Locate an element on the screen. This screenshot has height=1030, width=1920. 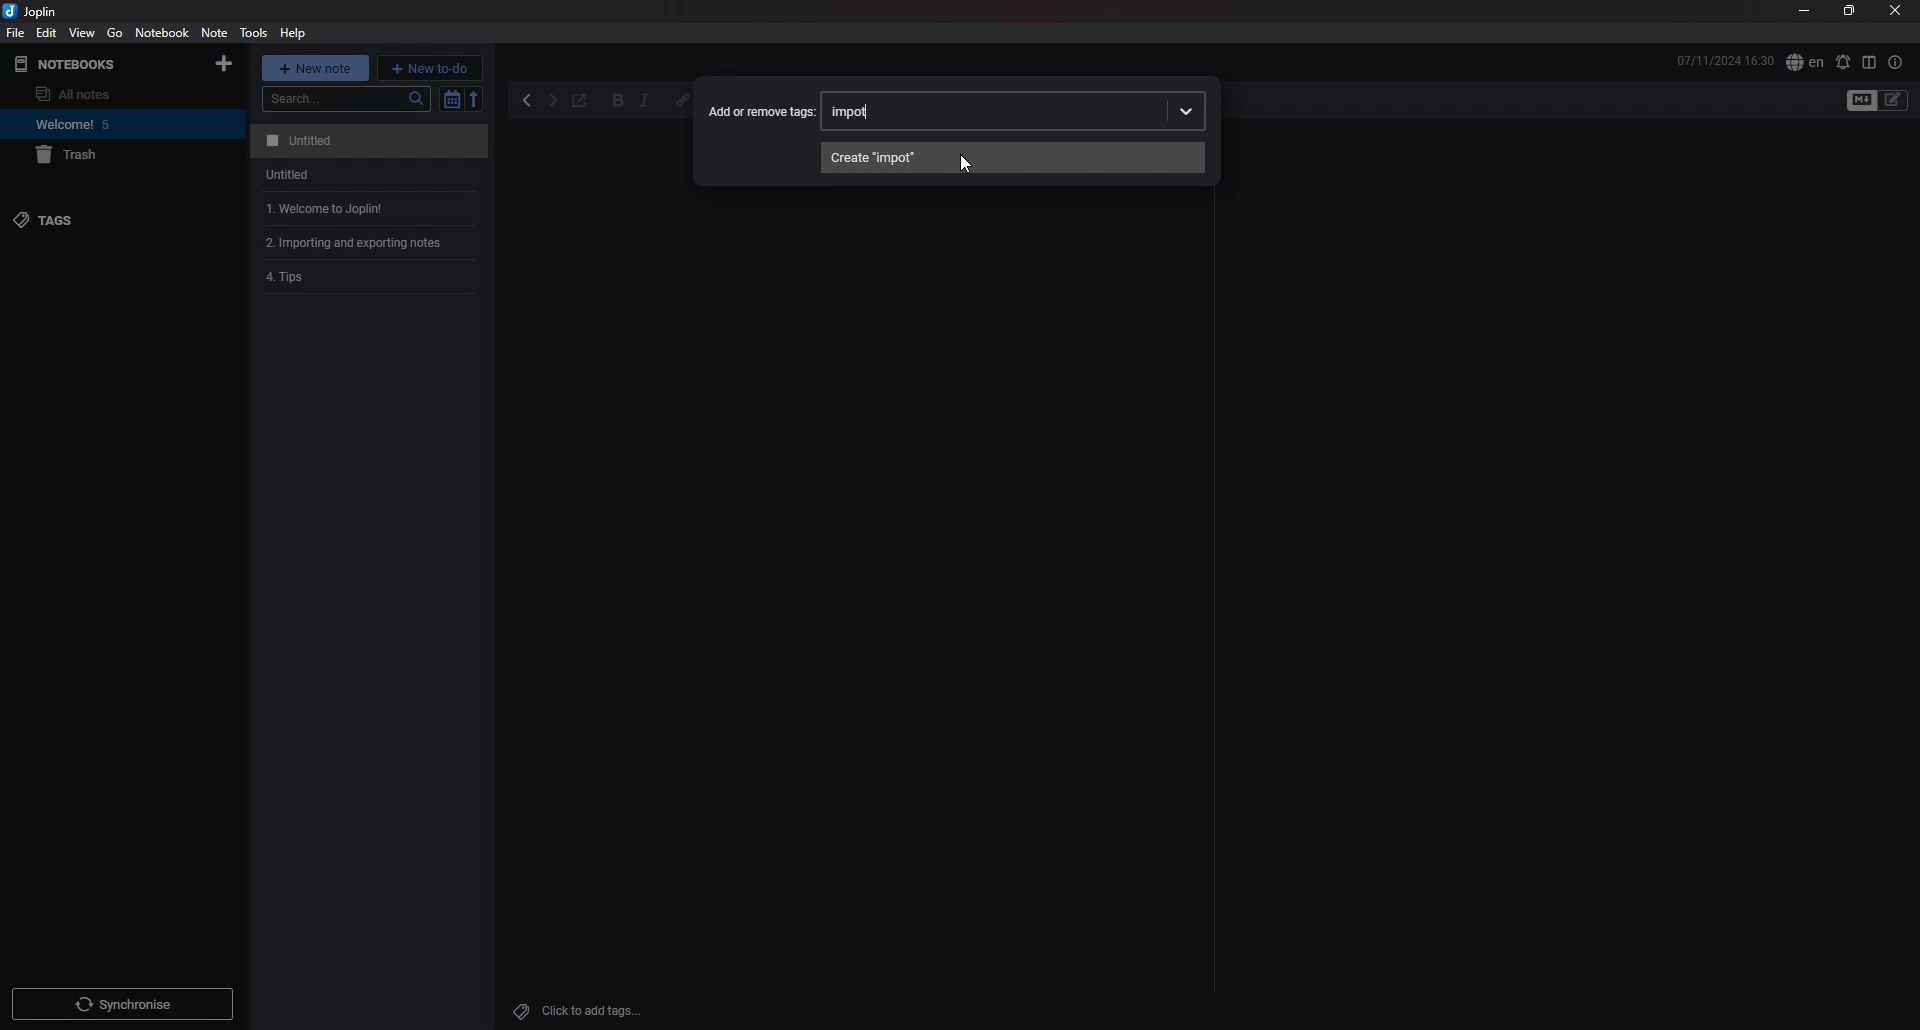
hyperlink is located at coordinates (678, 101).